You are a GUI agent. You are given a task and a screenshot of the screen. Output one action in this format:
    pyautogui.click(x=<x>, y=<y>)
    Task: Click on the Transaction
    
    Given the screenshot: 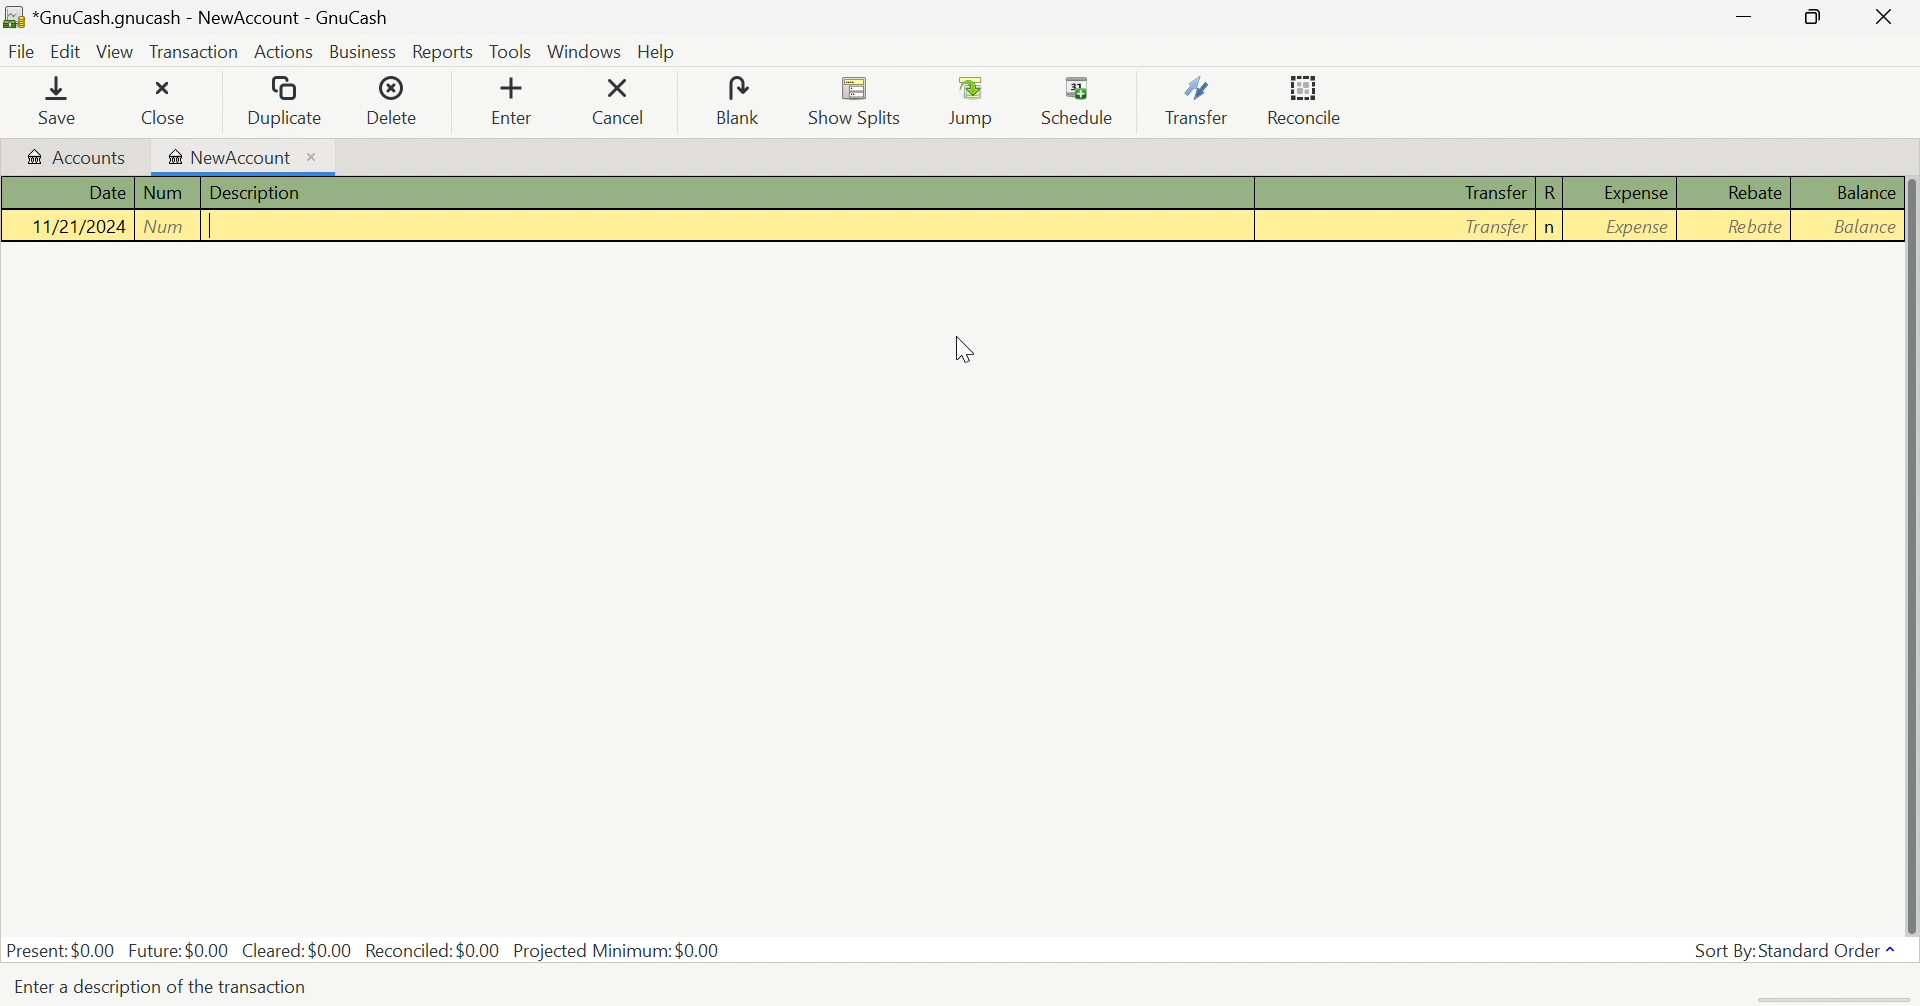 What is the action you would take?
    pyautogui.click(x=193, y=56)
    